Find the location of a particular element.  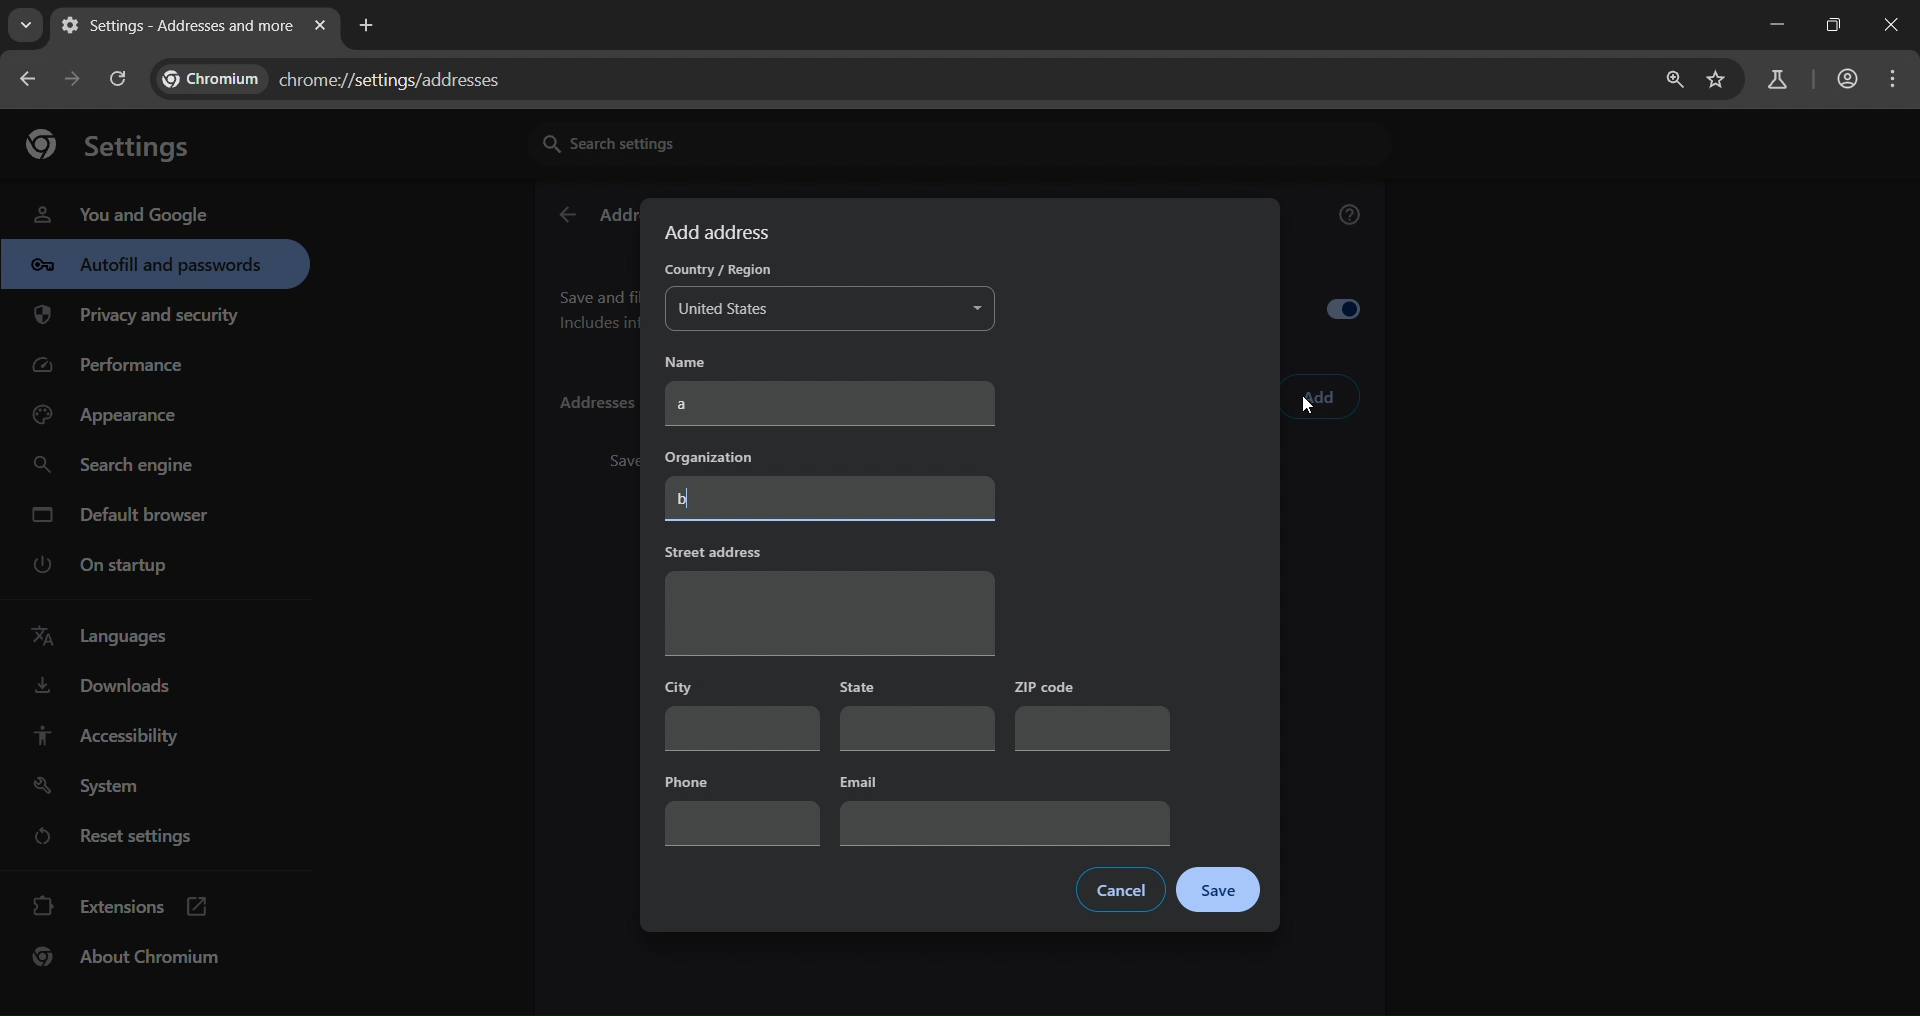

name is located at coordinates (701, 361).